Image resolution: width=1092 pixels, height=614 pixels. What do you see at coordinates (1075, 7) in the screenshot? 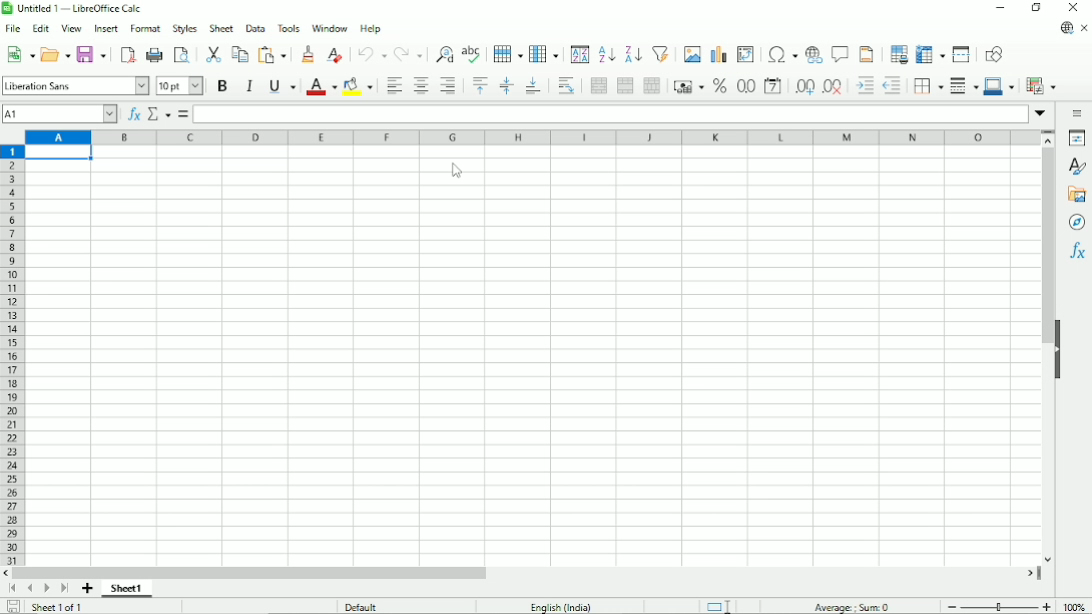
I see `Close` at bounding box center [1075, 7].